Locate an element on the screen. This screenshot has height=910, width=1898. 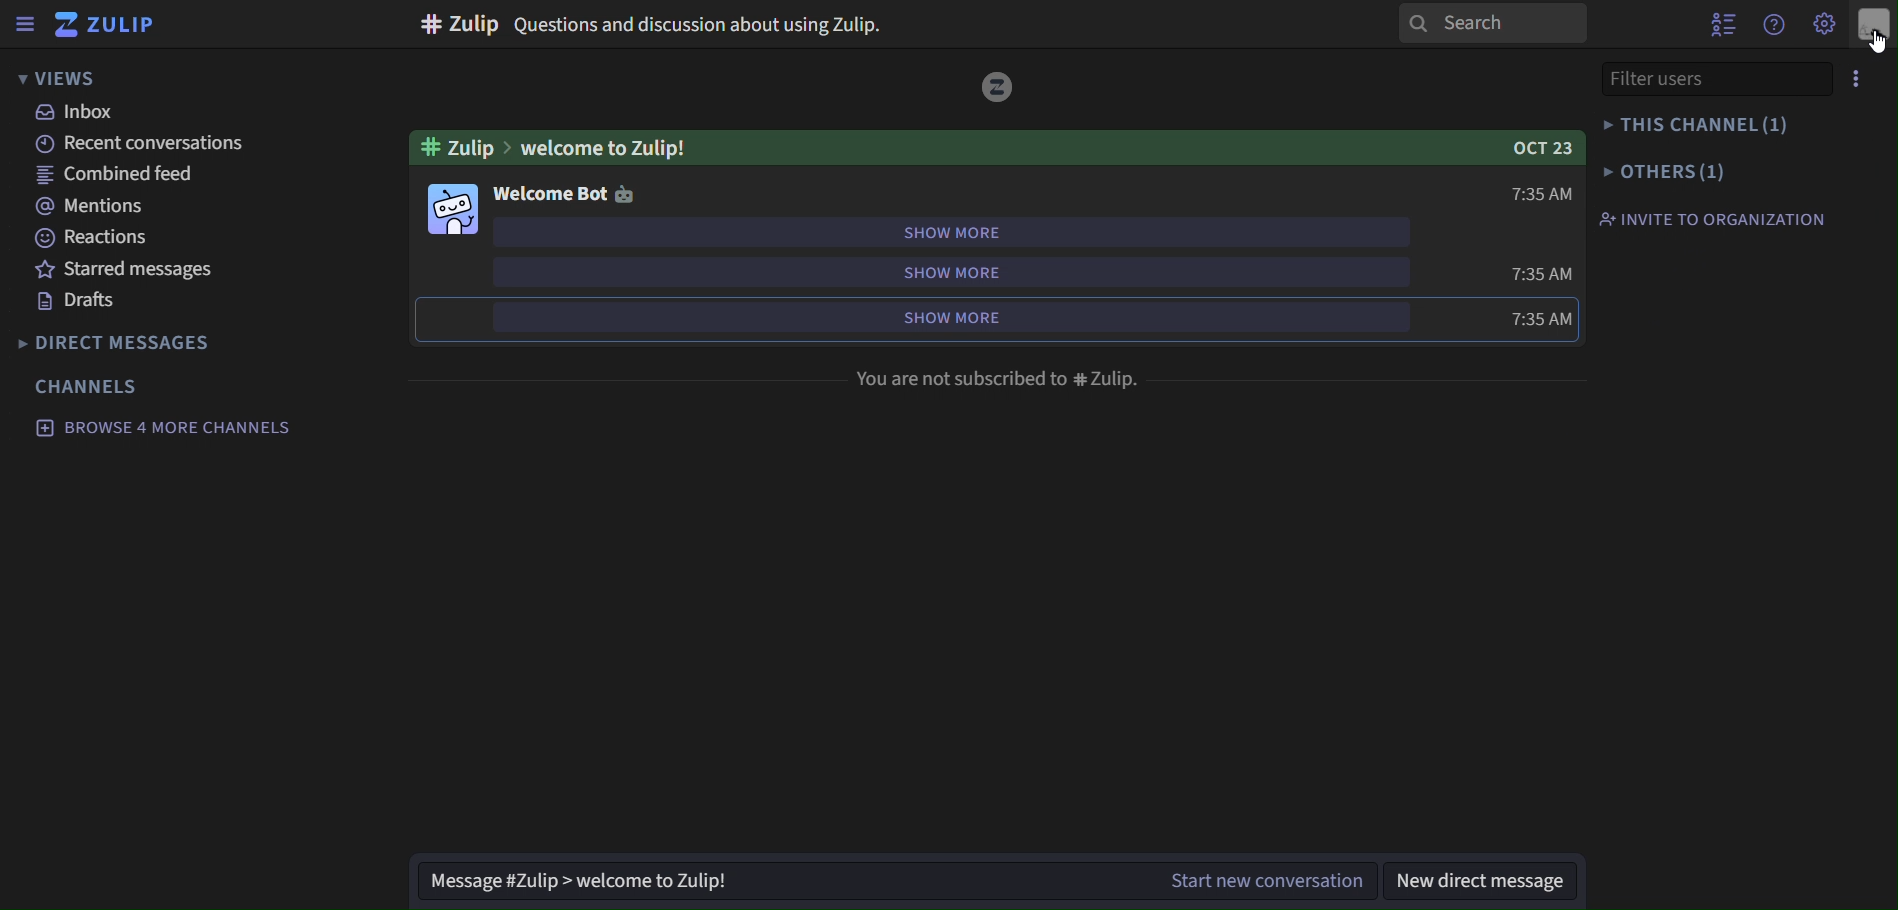
mentions is located at coordinates (90, 205).